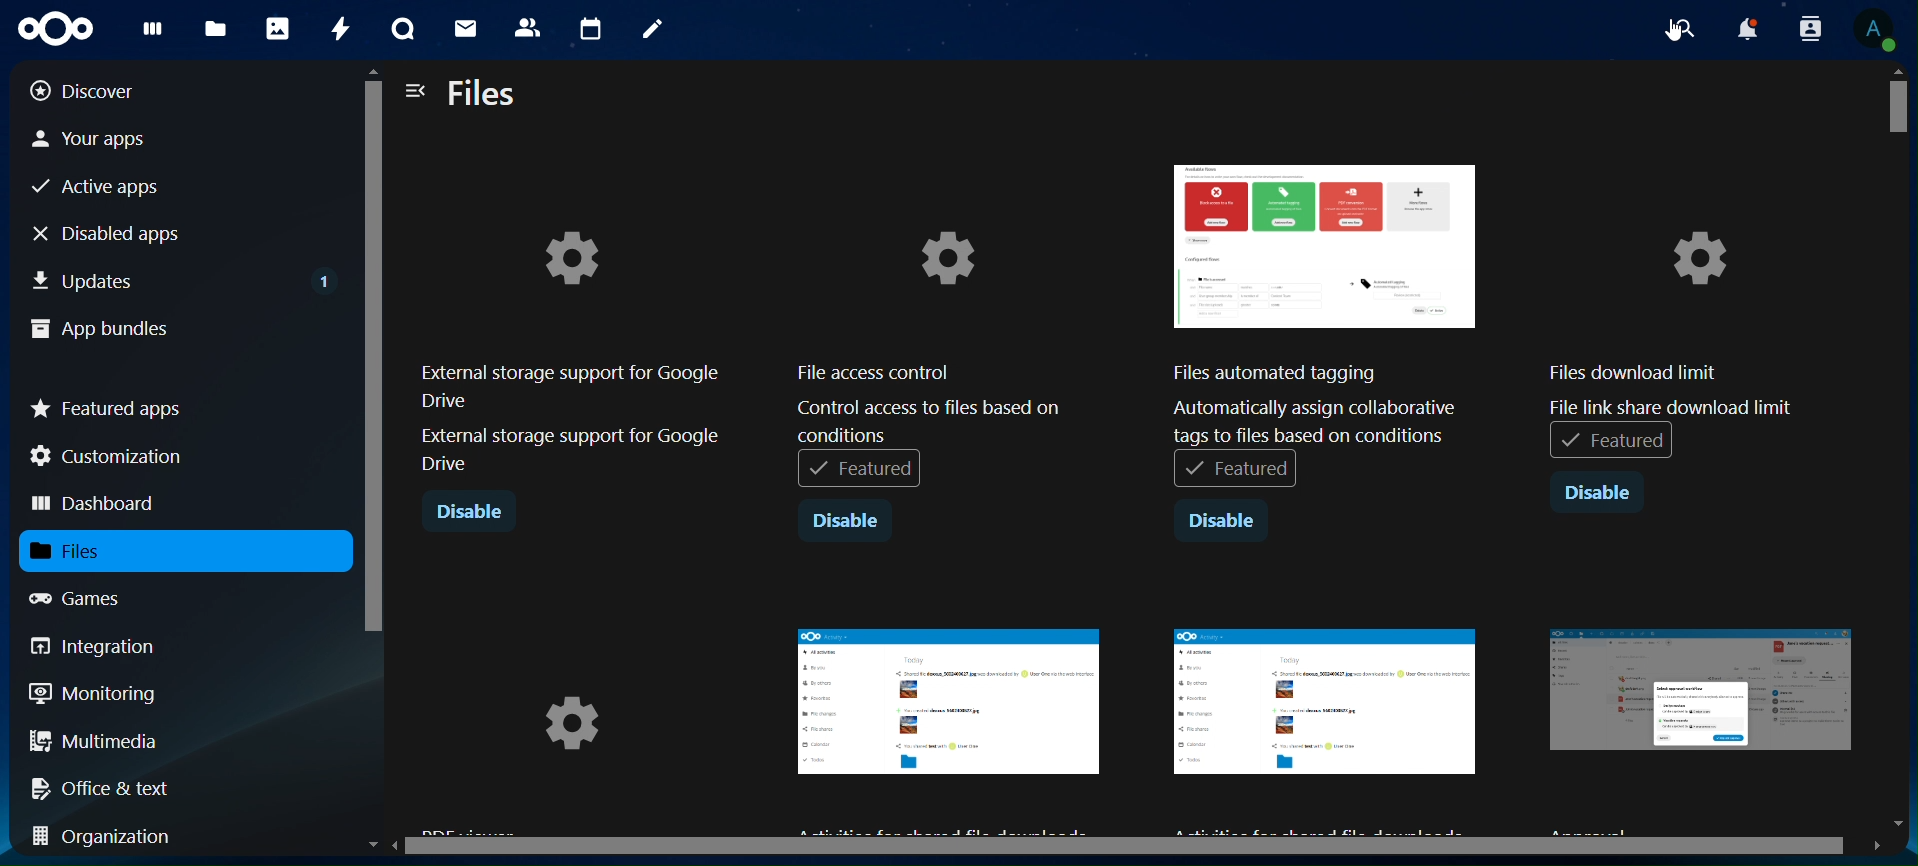 The width and height of the screenshot is (1918, 866). Describe the element at coordinates (1747, 32) in the screenshot. I see `notifications` at that location.